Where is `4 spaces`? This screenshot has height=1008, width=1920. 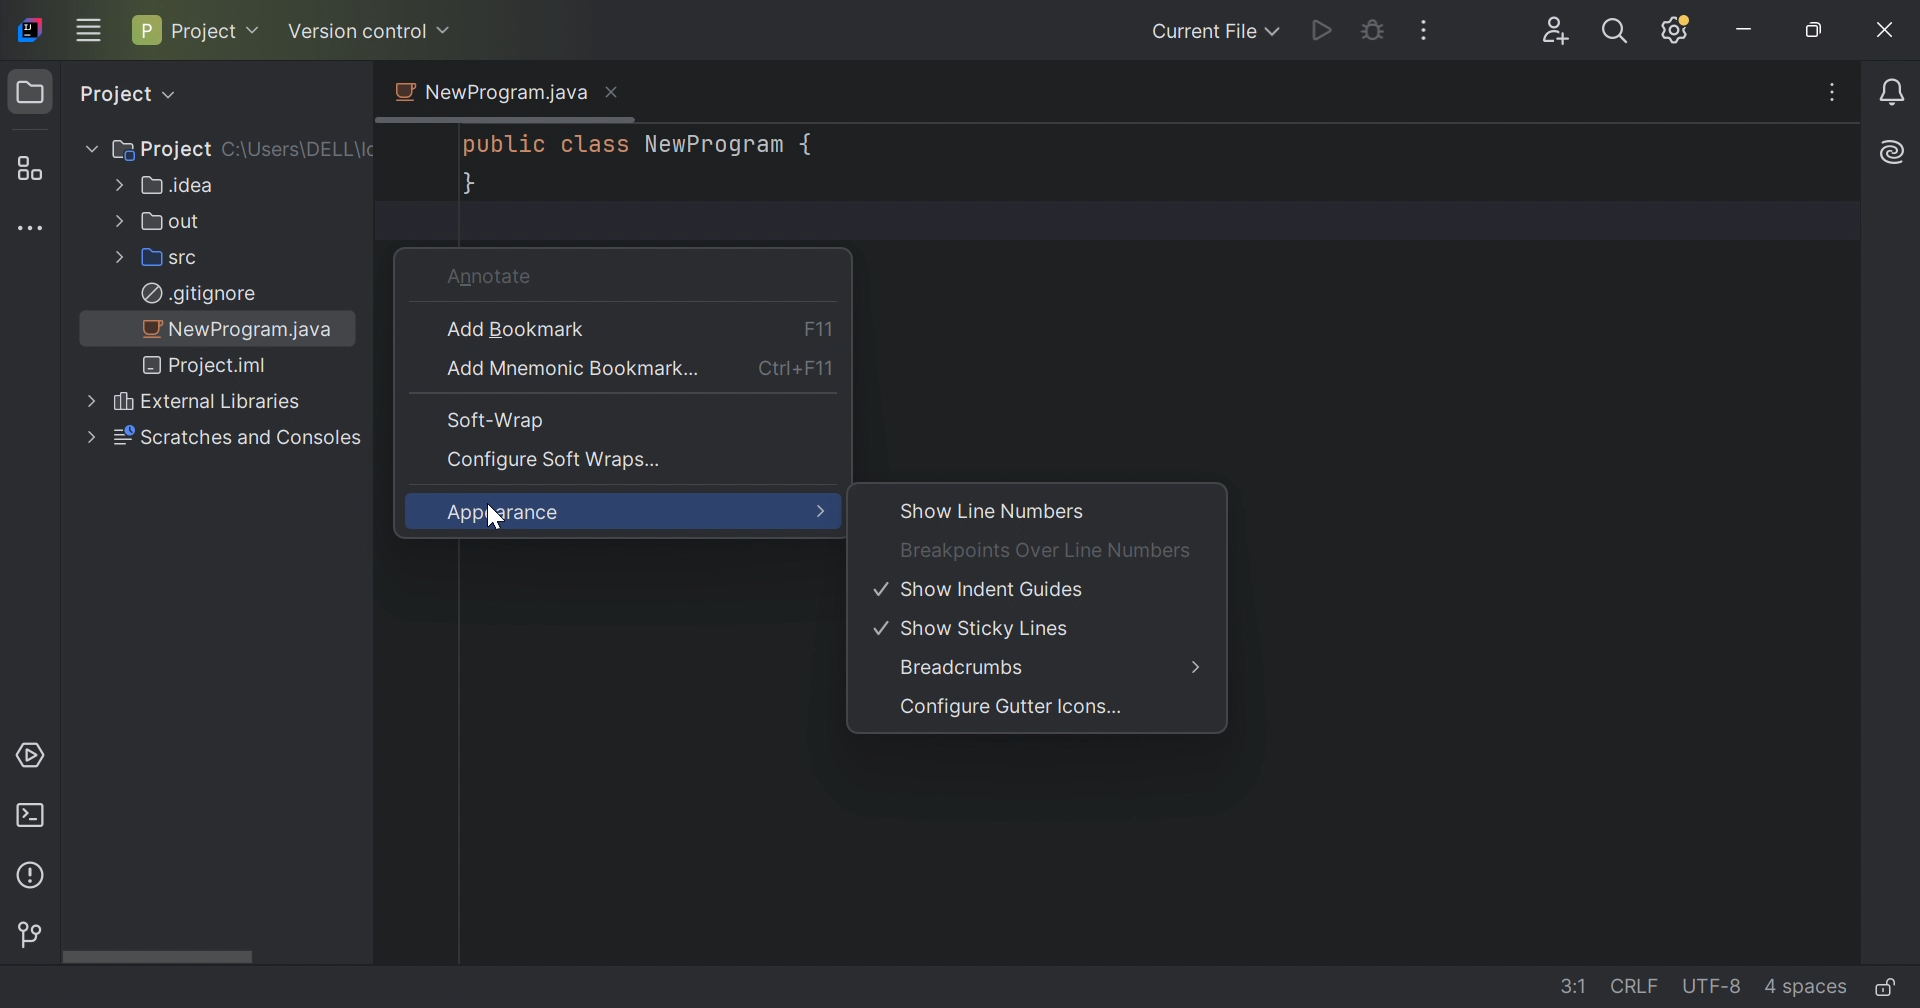
4 spaces is located at coordinates (1803, 984).